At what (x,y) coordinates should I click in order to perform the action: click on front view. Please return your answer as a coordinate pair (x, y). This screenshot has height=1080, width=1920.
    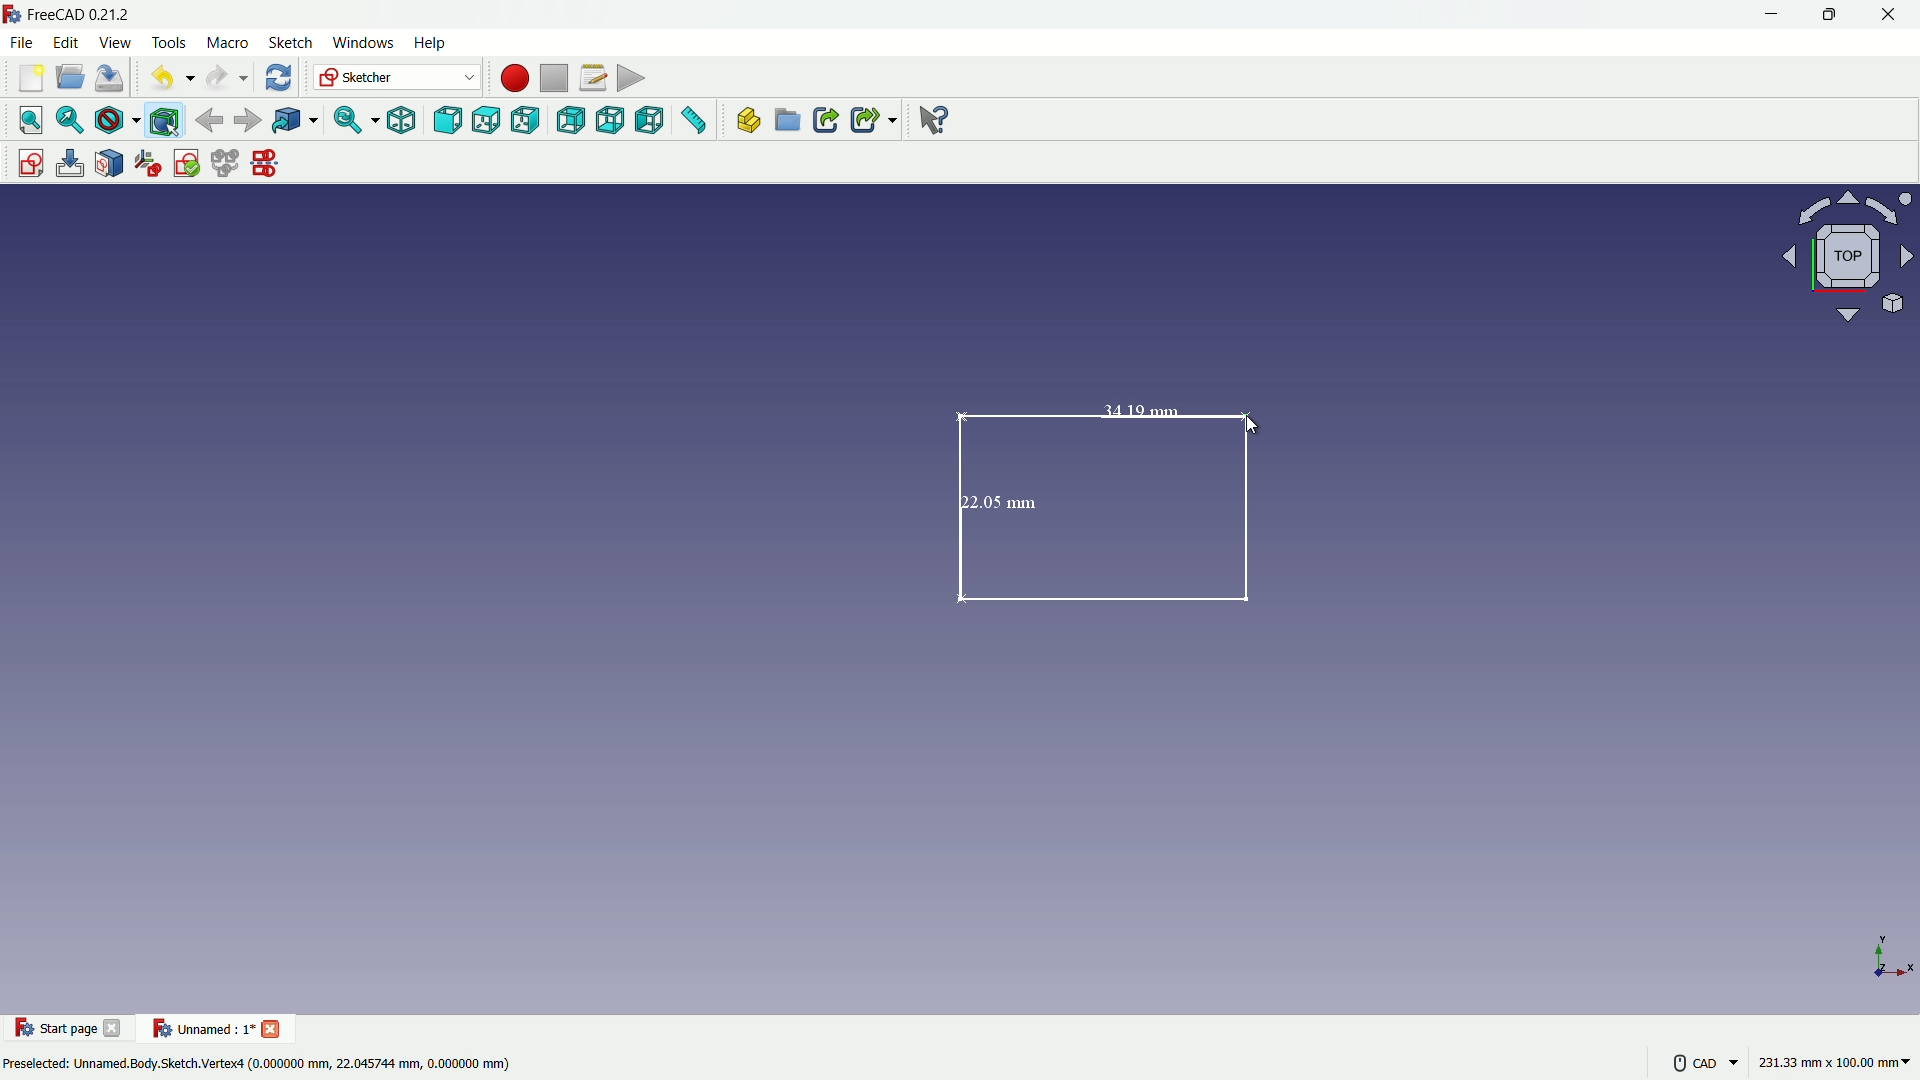
    Looking at the image, I should click on (446, 120).